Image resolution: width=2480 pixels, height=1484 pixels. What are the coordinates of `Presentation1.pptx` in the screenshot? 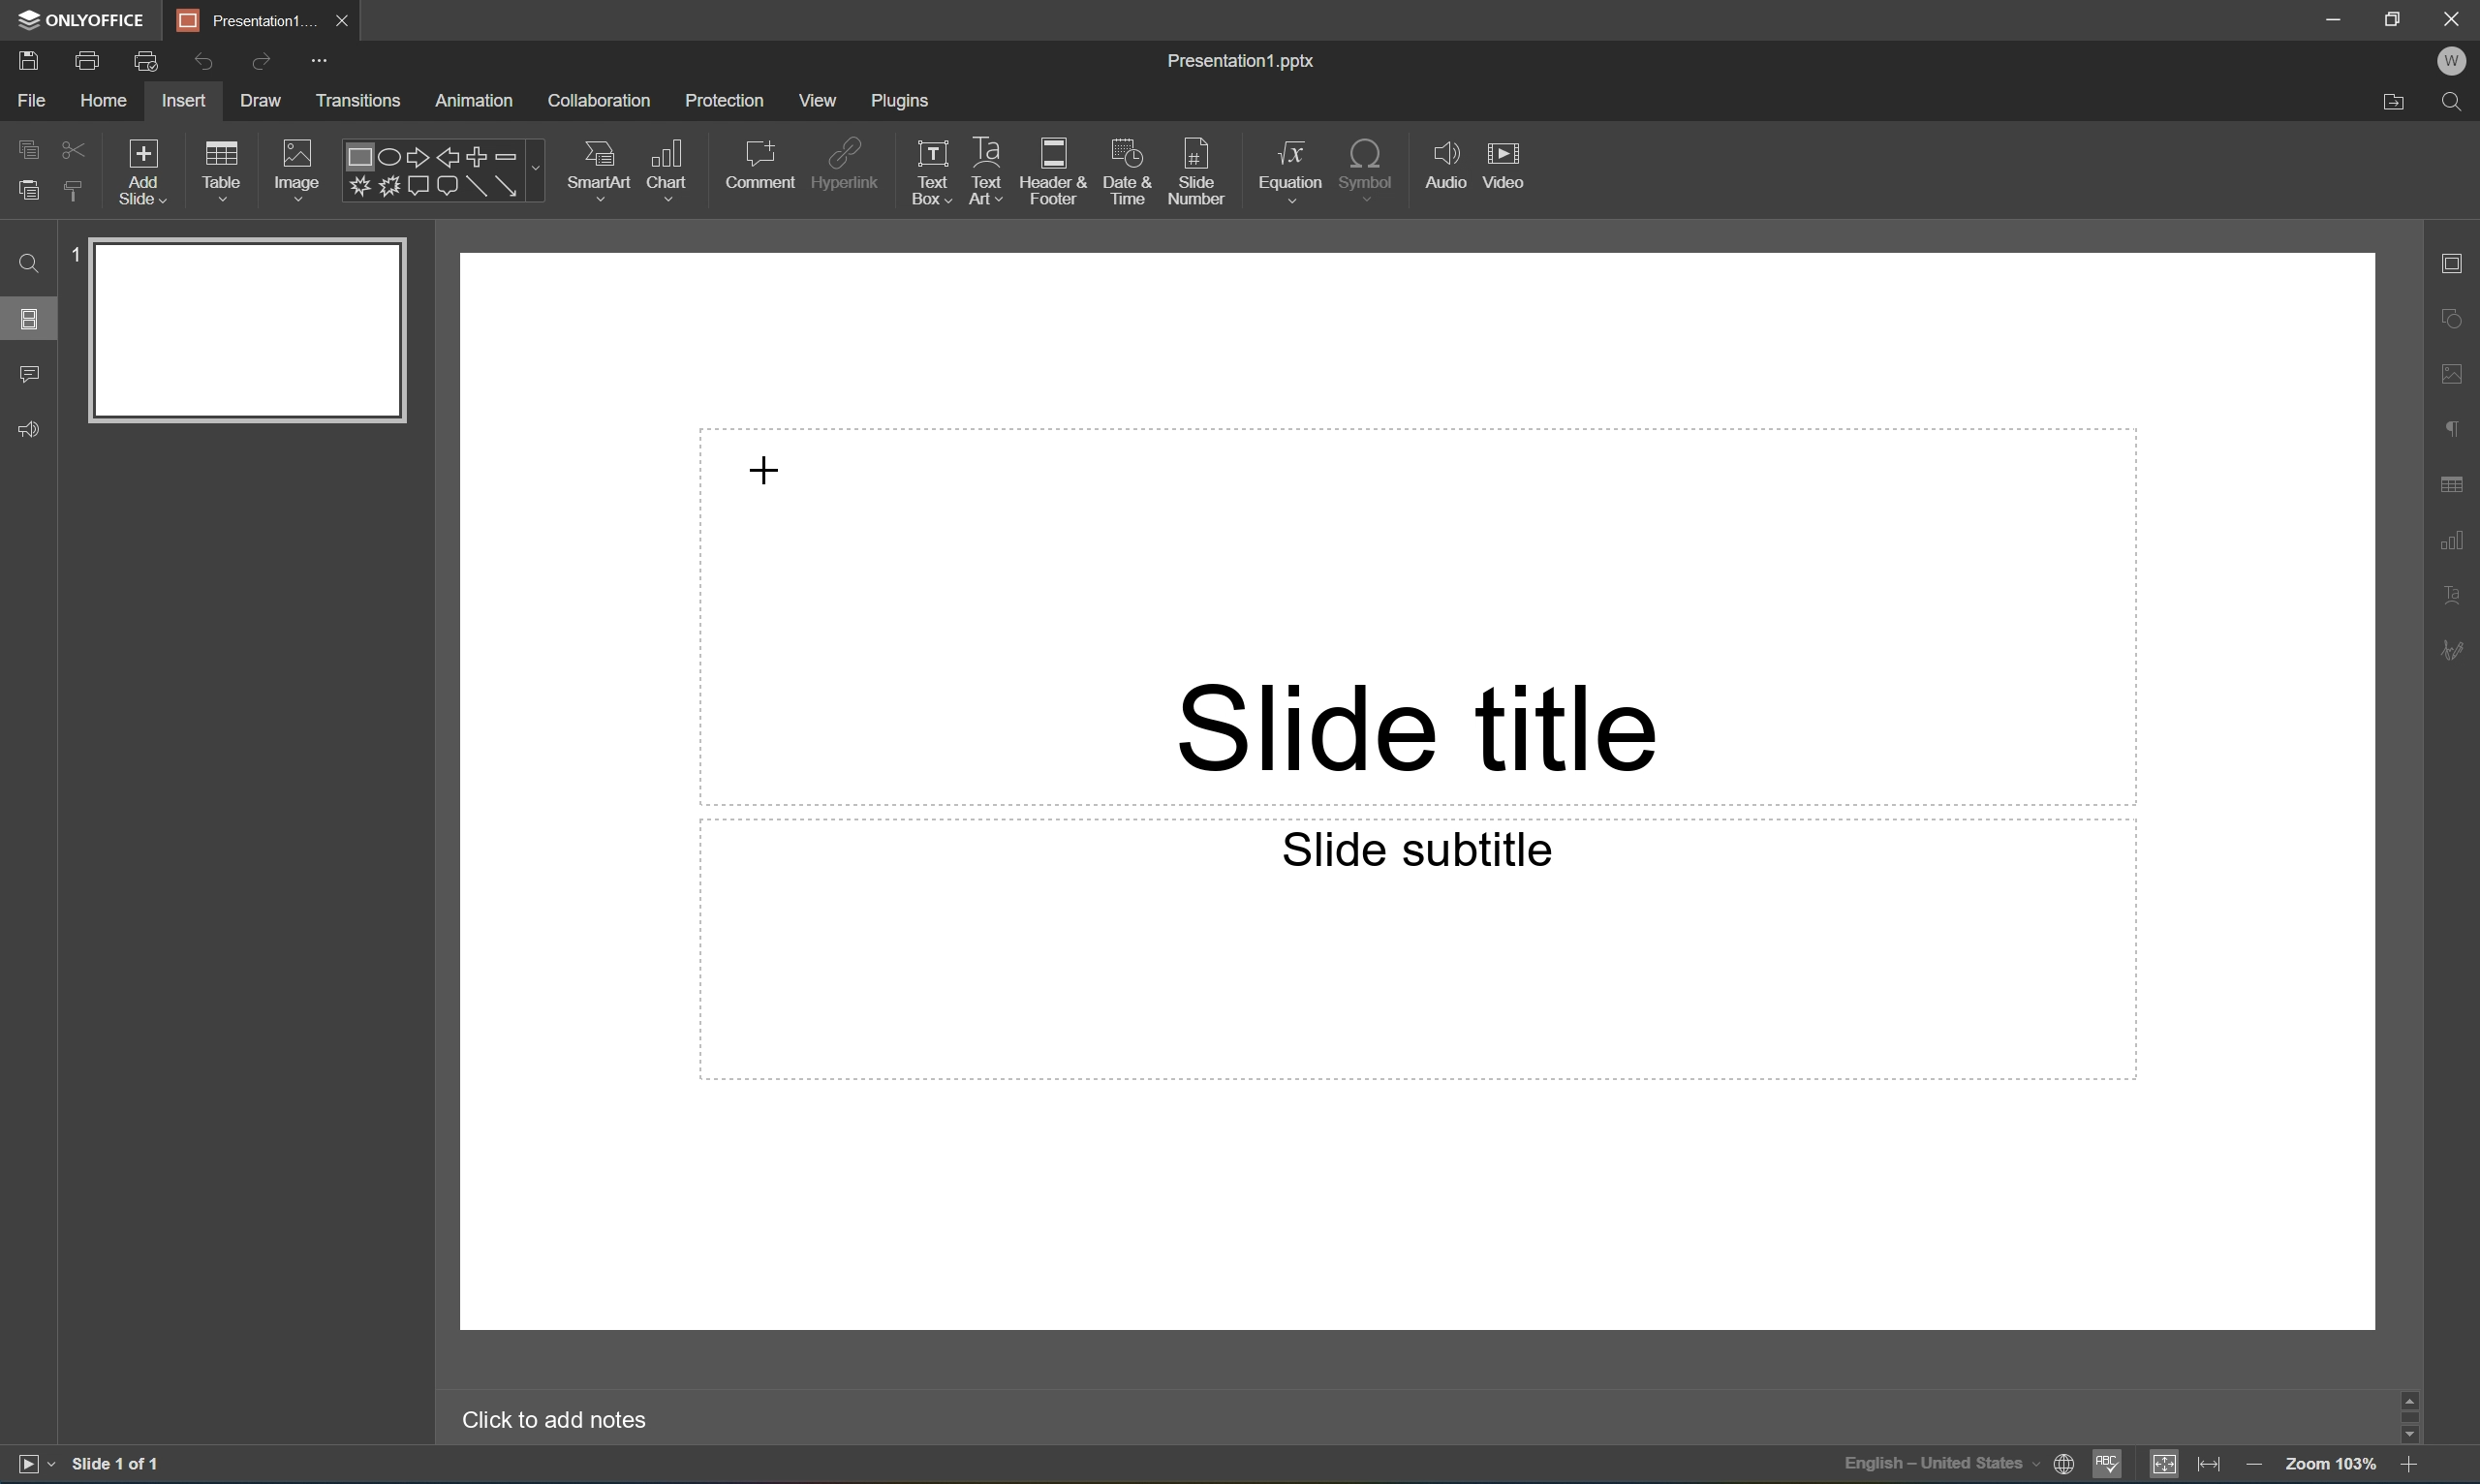 It's located at (1245, 64).